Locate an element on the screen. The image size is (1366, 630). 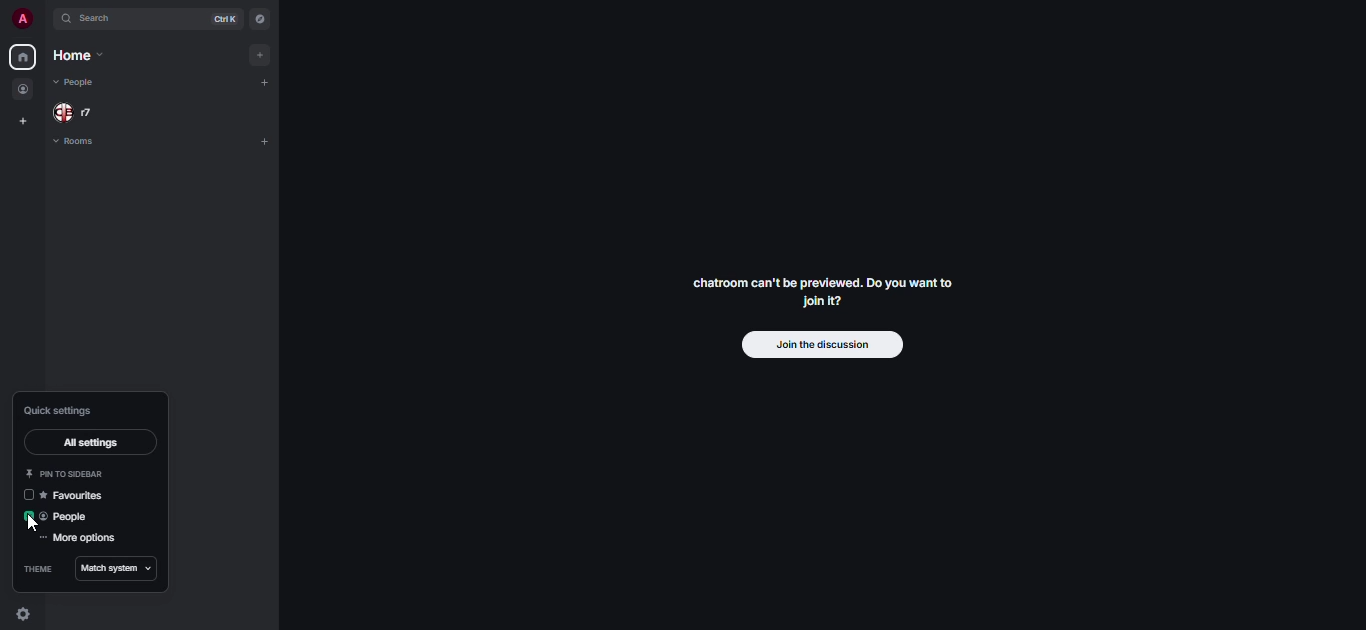
add is located at coordinates (267, 140).